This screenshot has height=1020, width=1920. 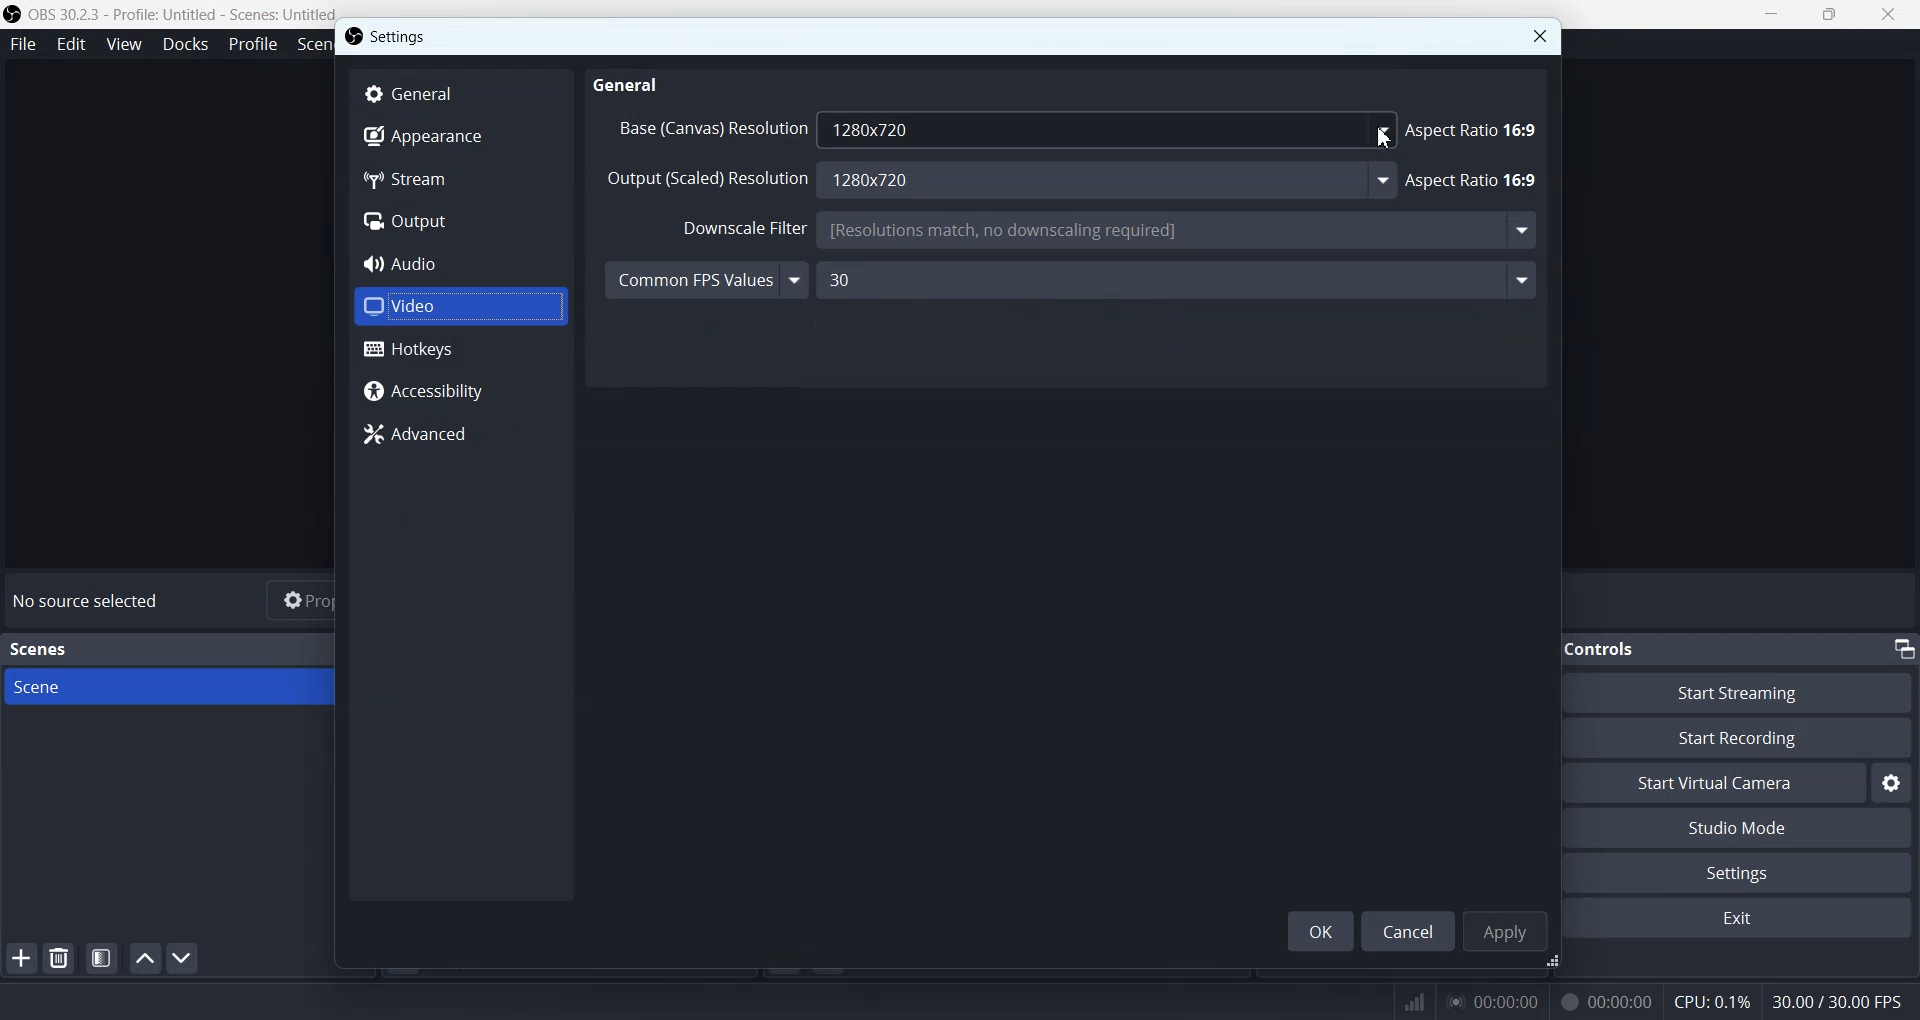 What do you see at coordinates (190, 687) in the screenshot?
I see `Scene` at bounding box center [190, 687].